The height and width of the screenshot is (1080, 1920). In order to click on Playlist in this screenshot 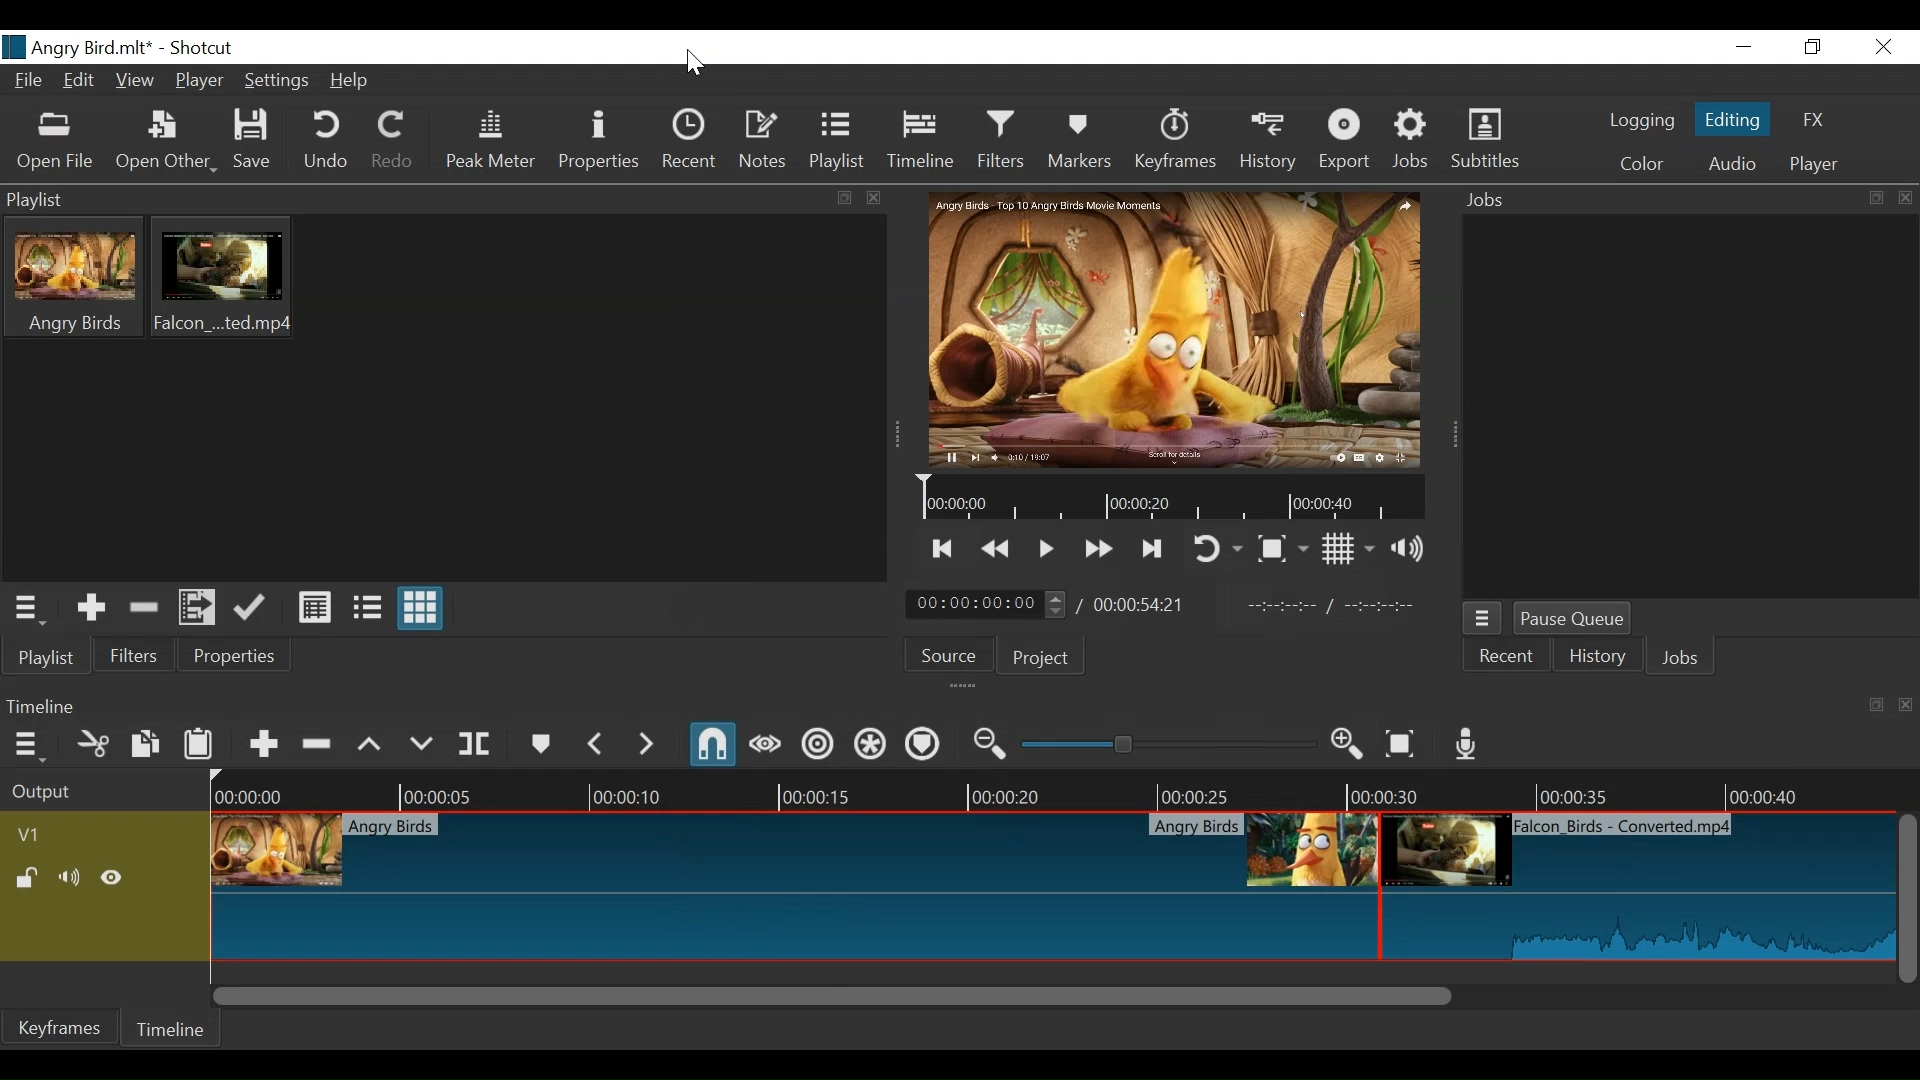, I will do `click(838, 141)`.